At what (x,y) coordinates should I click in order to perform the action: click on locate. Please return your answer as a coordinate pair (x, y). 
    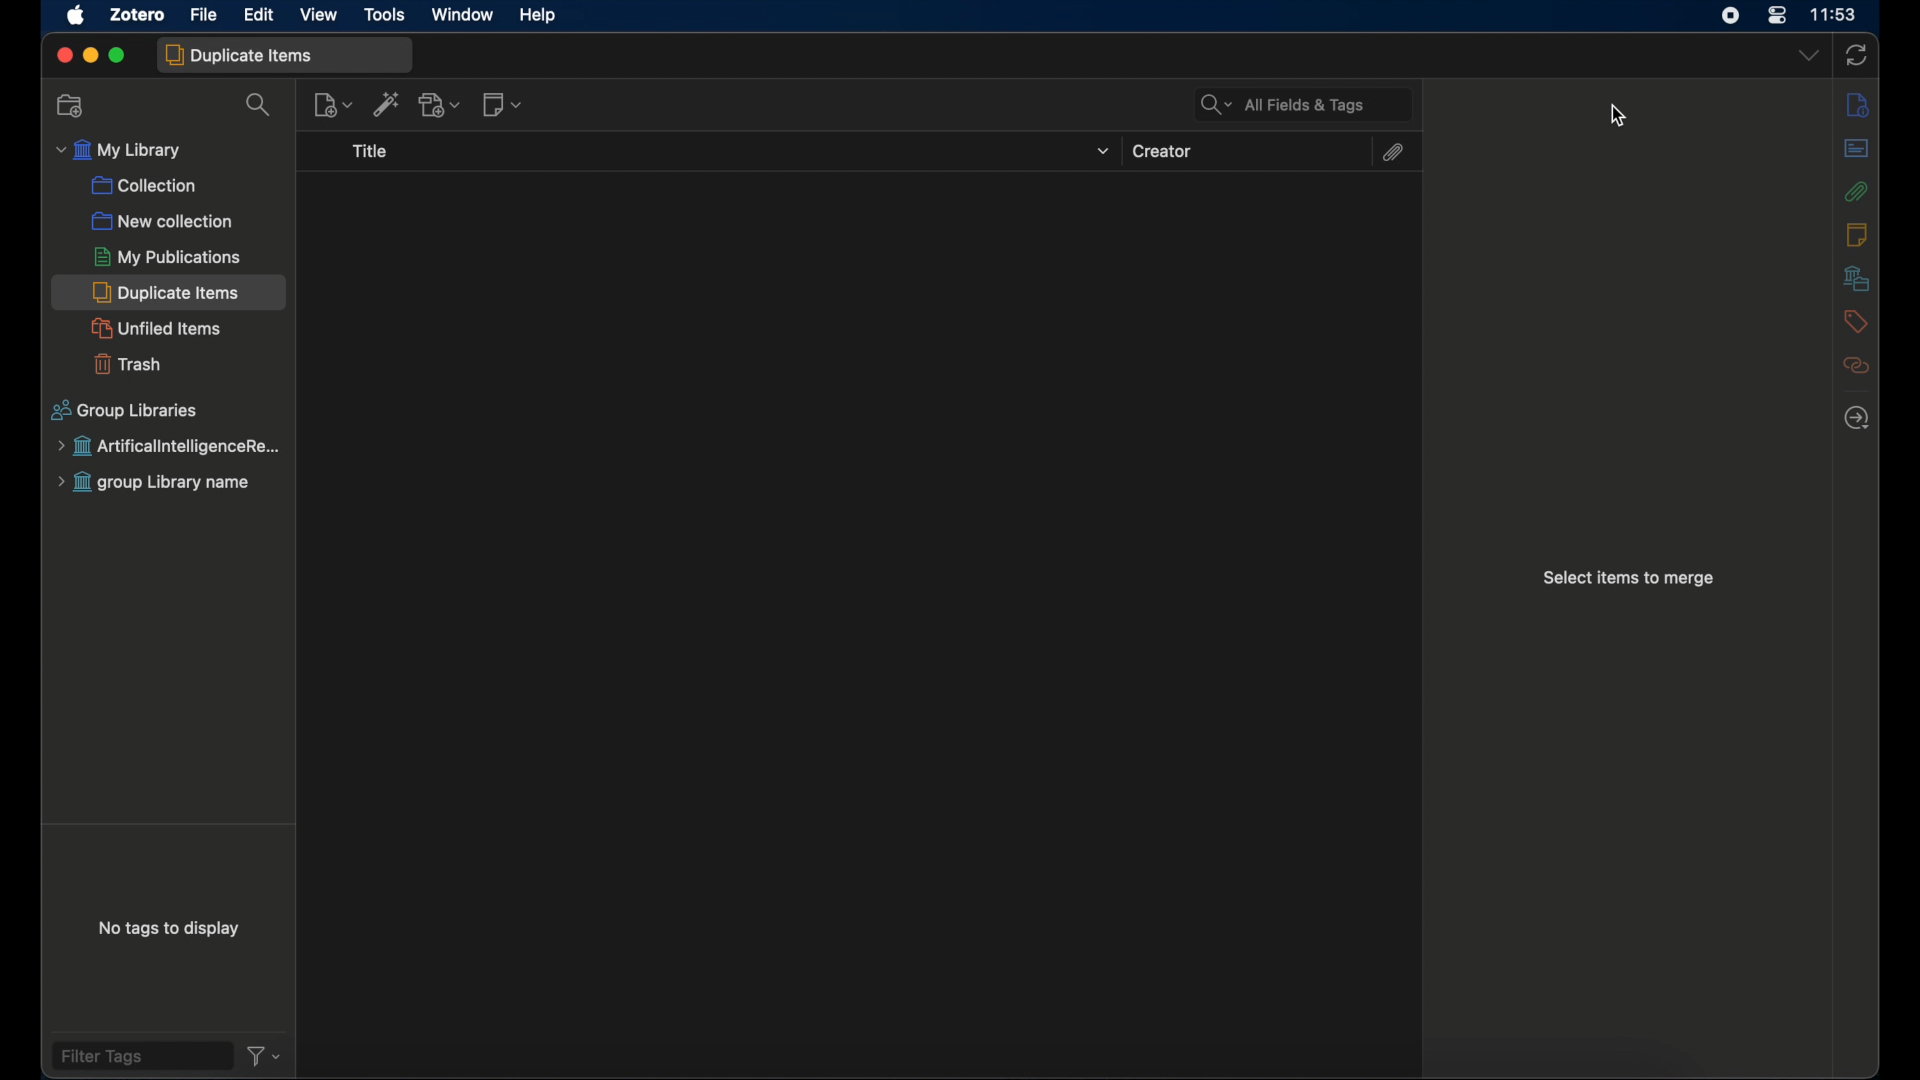
    Looking at the image, I should click on (1857, 419).